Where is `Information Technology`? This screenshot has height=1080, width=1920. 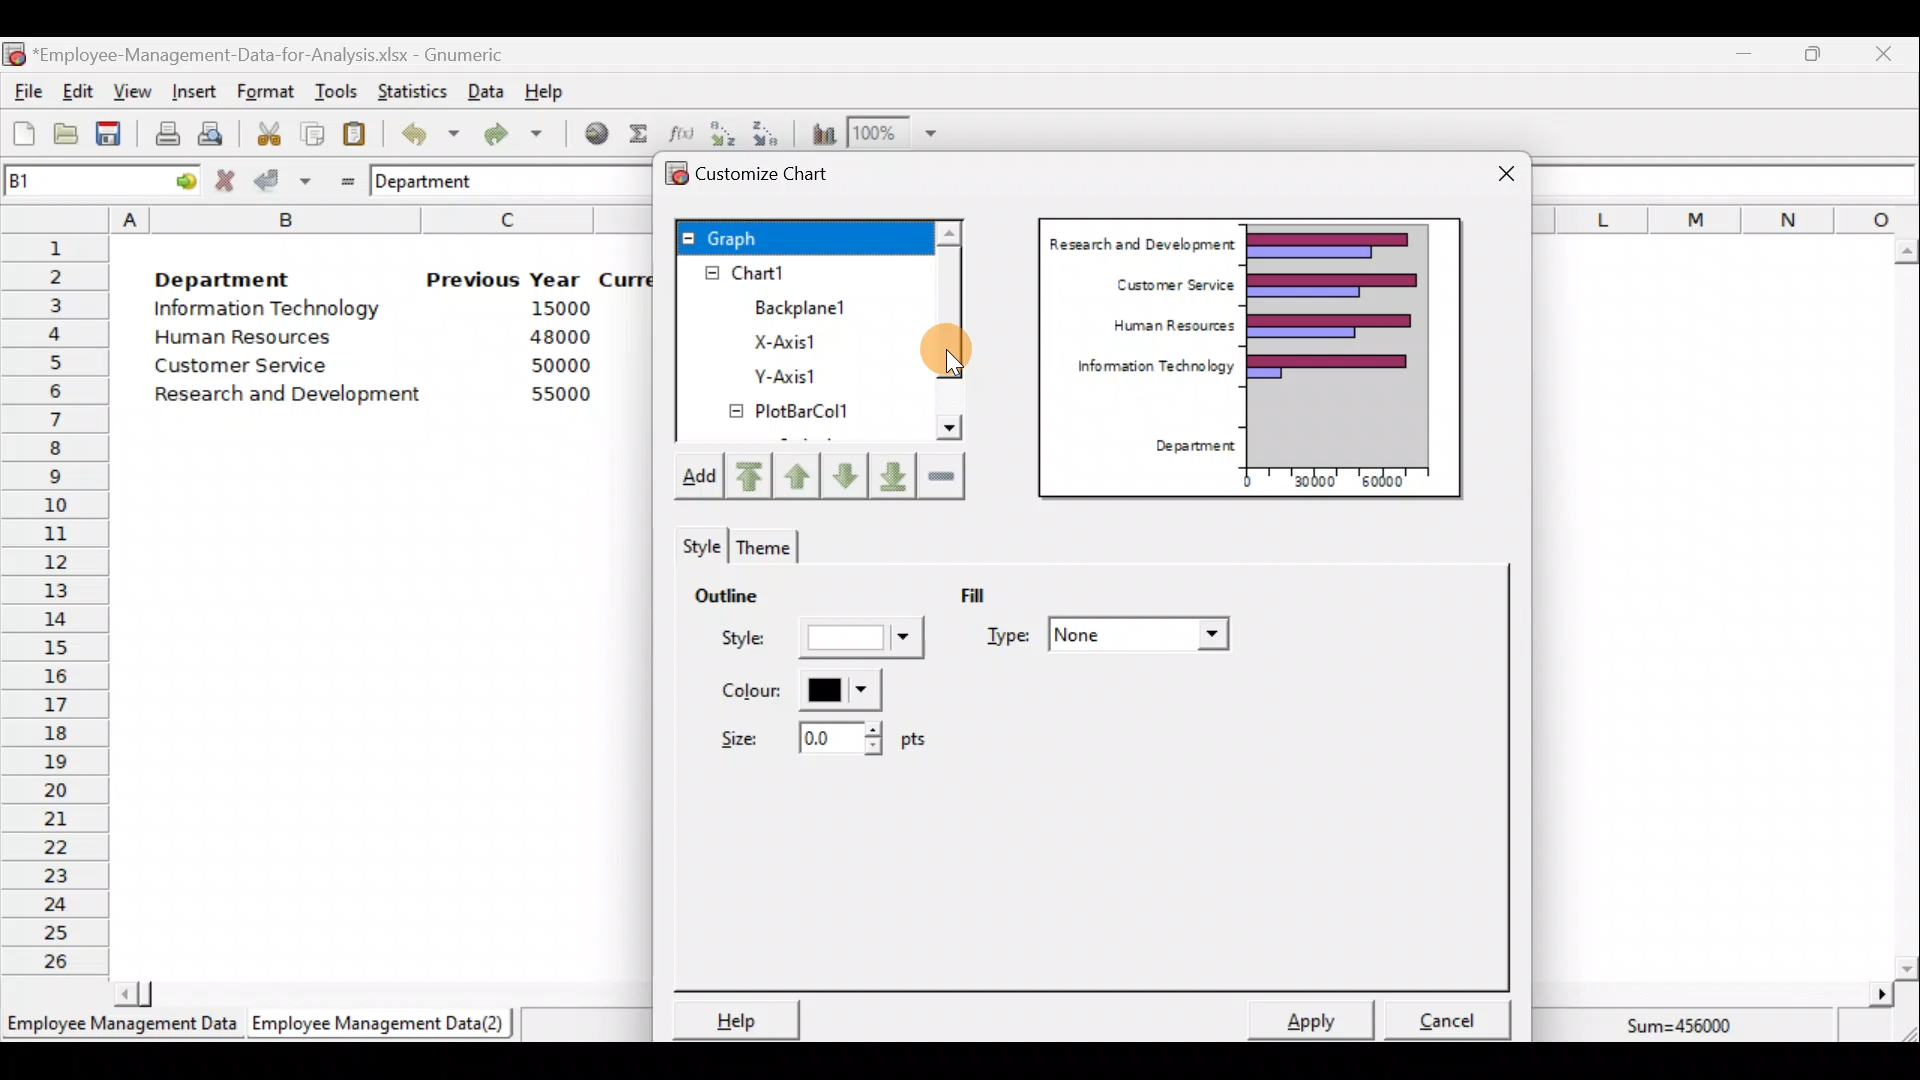
Information Technology is located at coordinates (1146, 371).